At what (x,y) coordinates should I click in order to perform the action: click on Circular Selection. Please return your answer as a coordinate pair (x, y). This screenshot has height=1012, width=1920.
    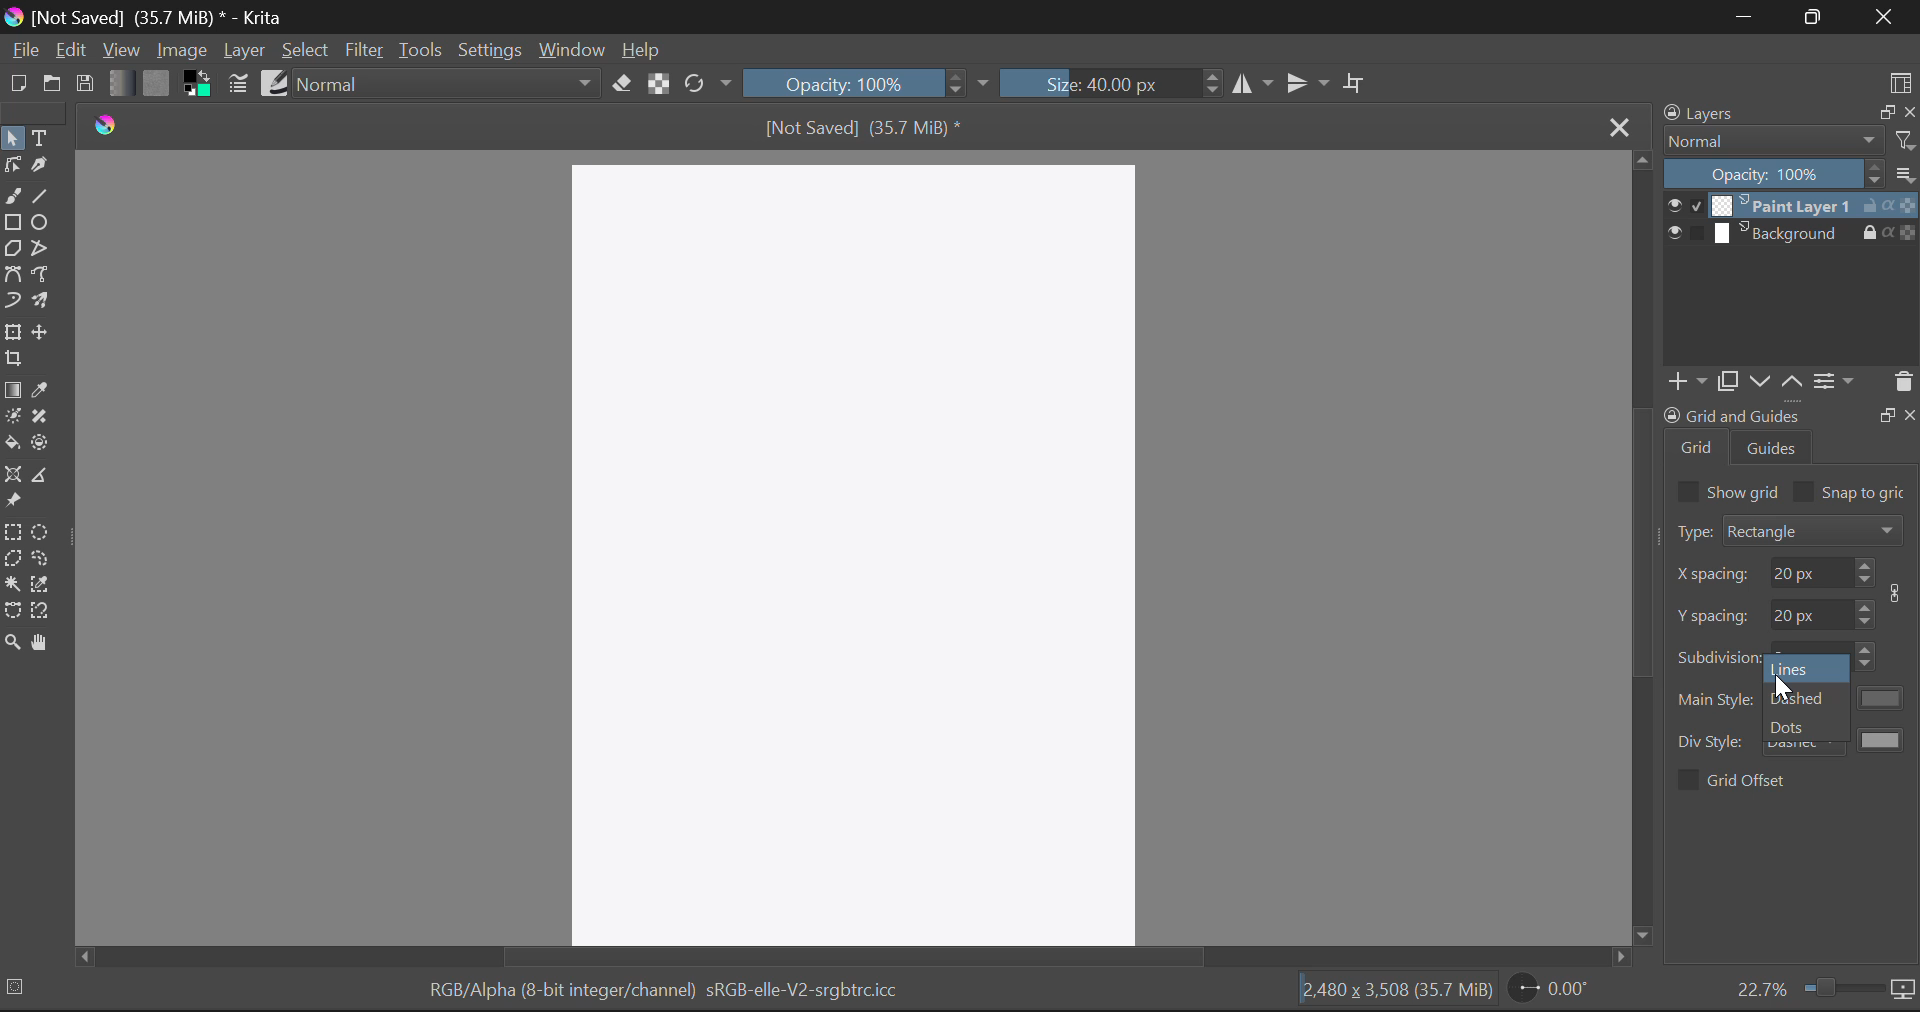
    Looking at the image, I should click on (43, 533).